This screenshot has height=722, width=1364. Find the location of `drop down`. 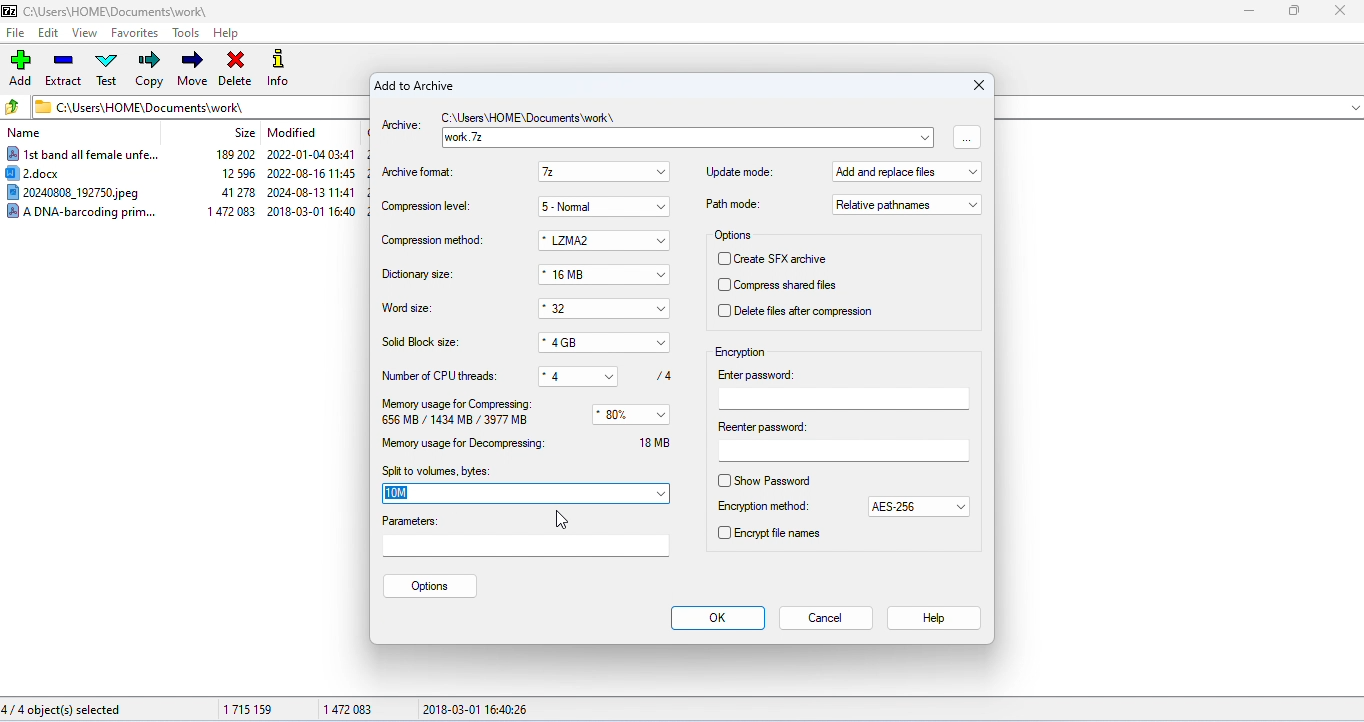

drop down is located at coordinates (962, 507).